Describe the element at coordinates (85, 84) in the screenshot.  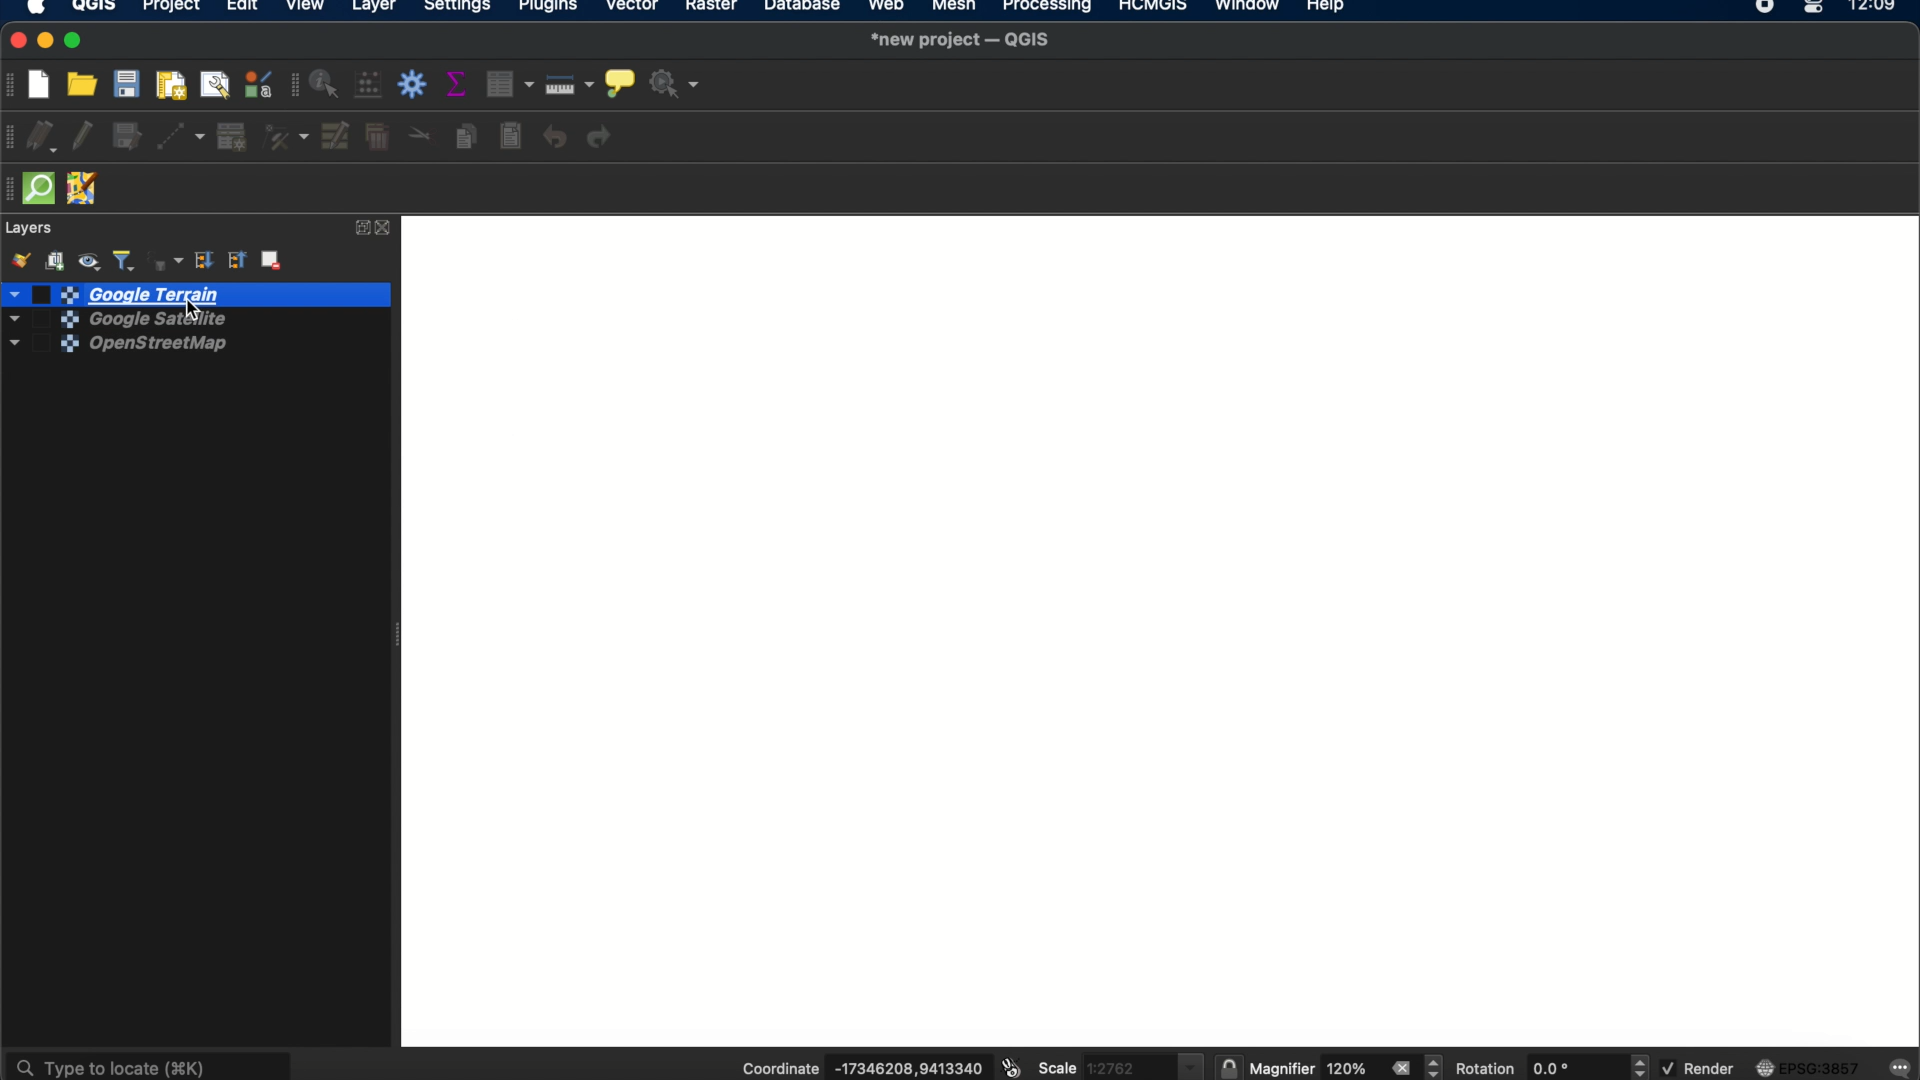
I see `open project` at that location.